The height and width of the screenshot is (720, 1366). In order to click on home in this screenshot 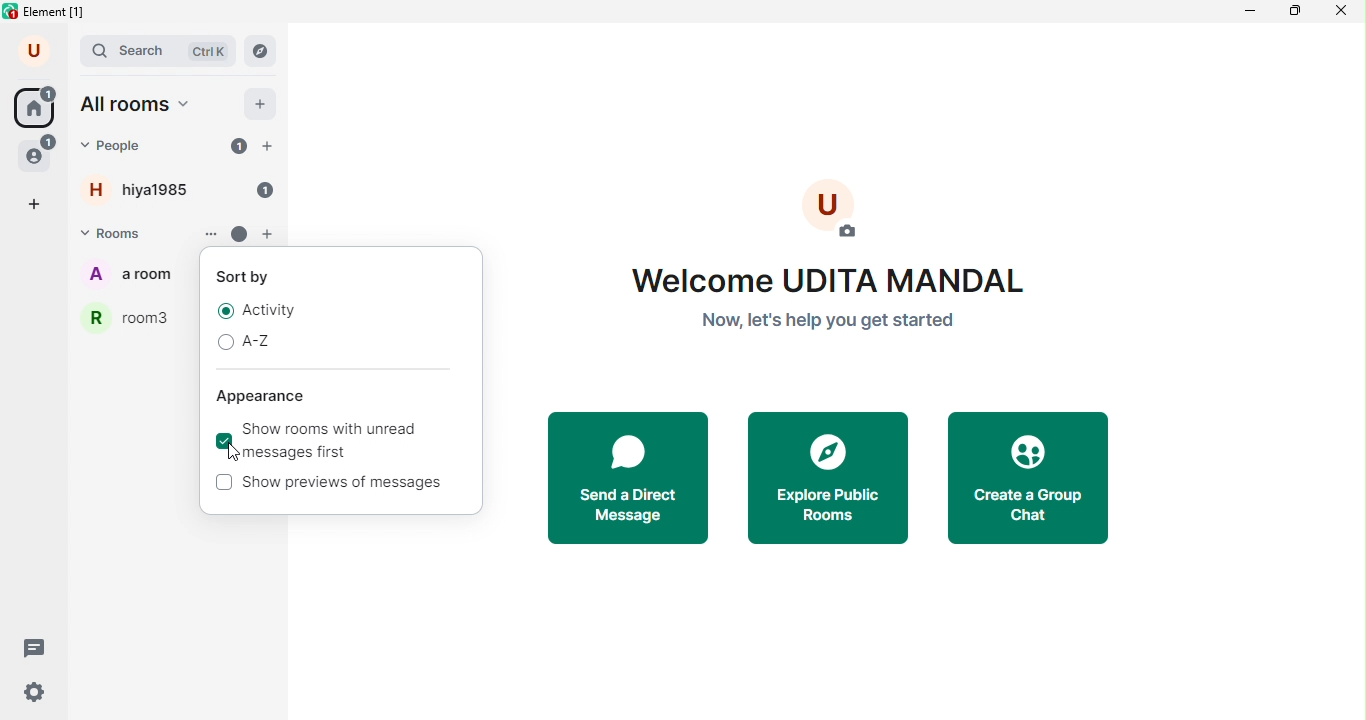, I will do `click(33, 106)`.